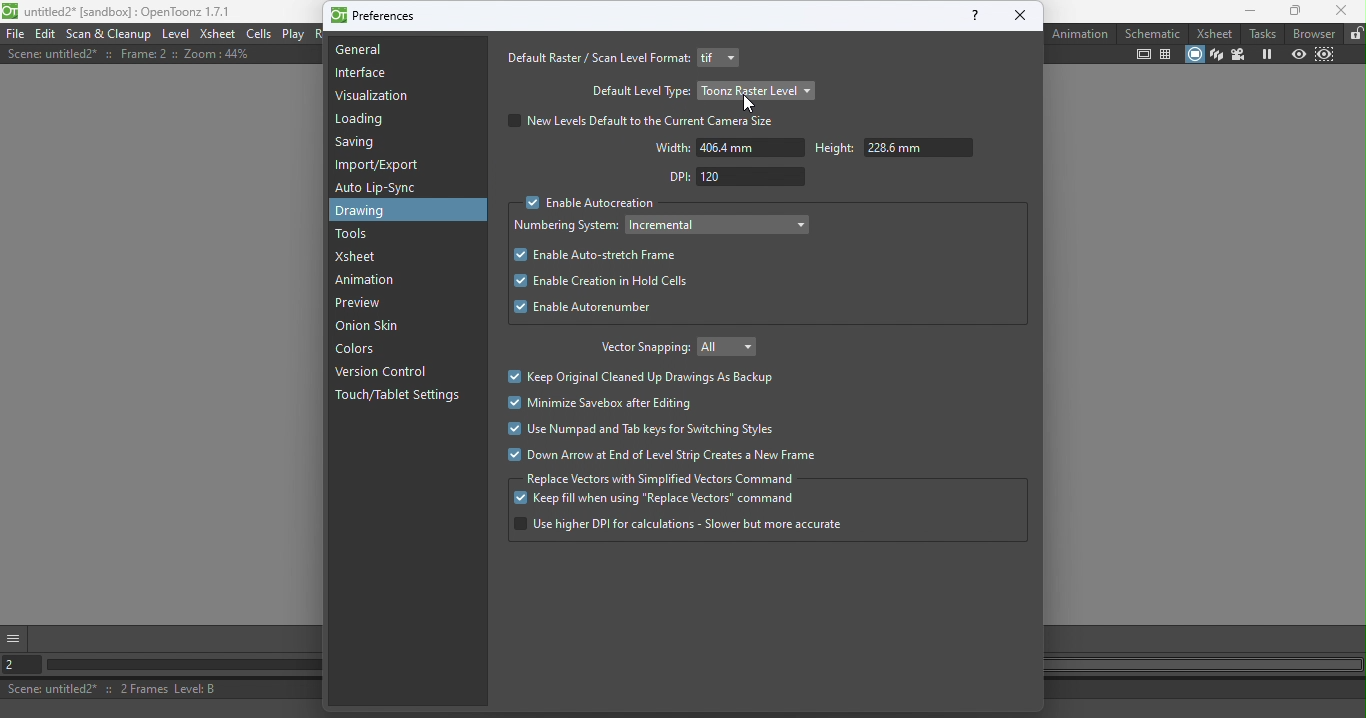  Describe the element at coordinates (656, 501) in the screenshot. I see `Keep fill when using "replace vectors" command` at that location.